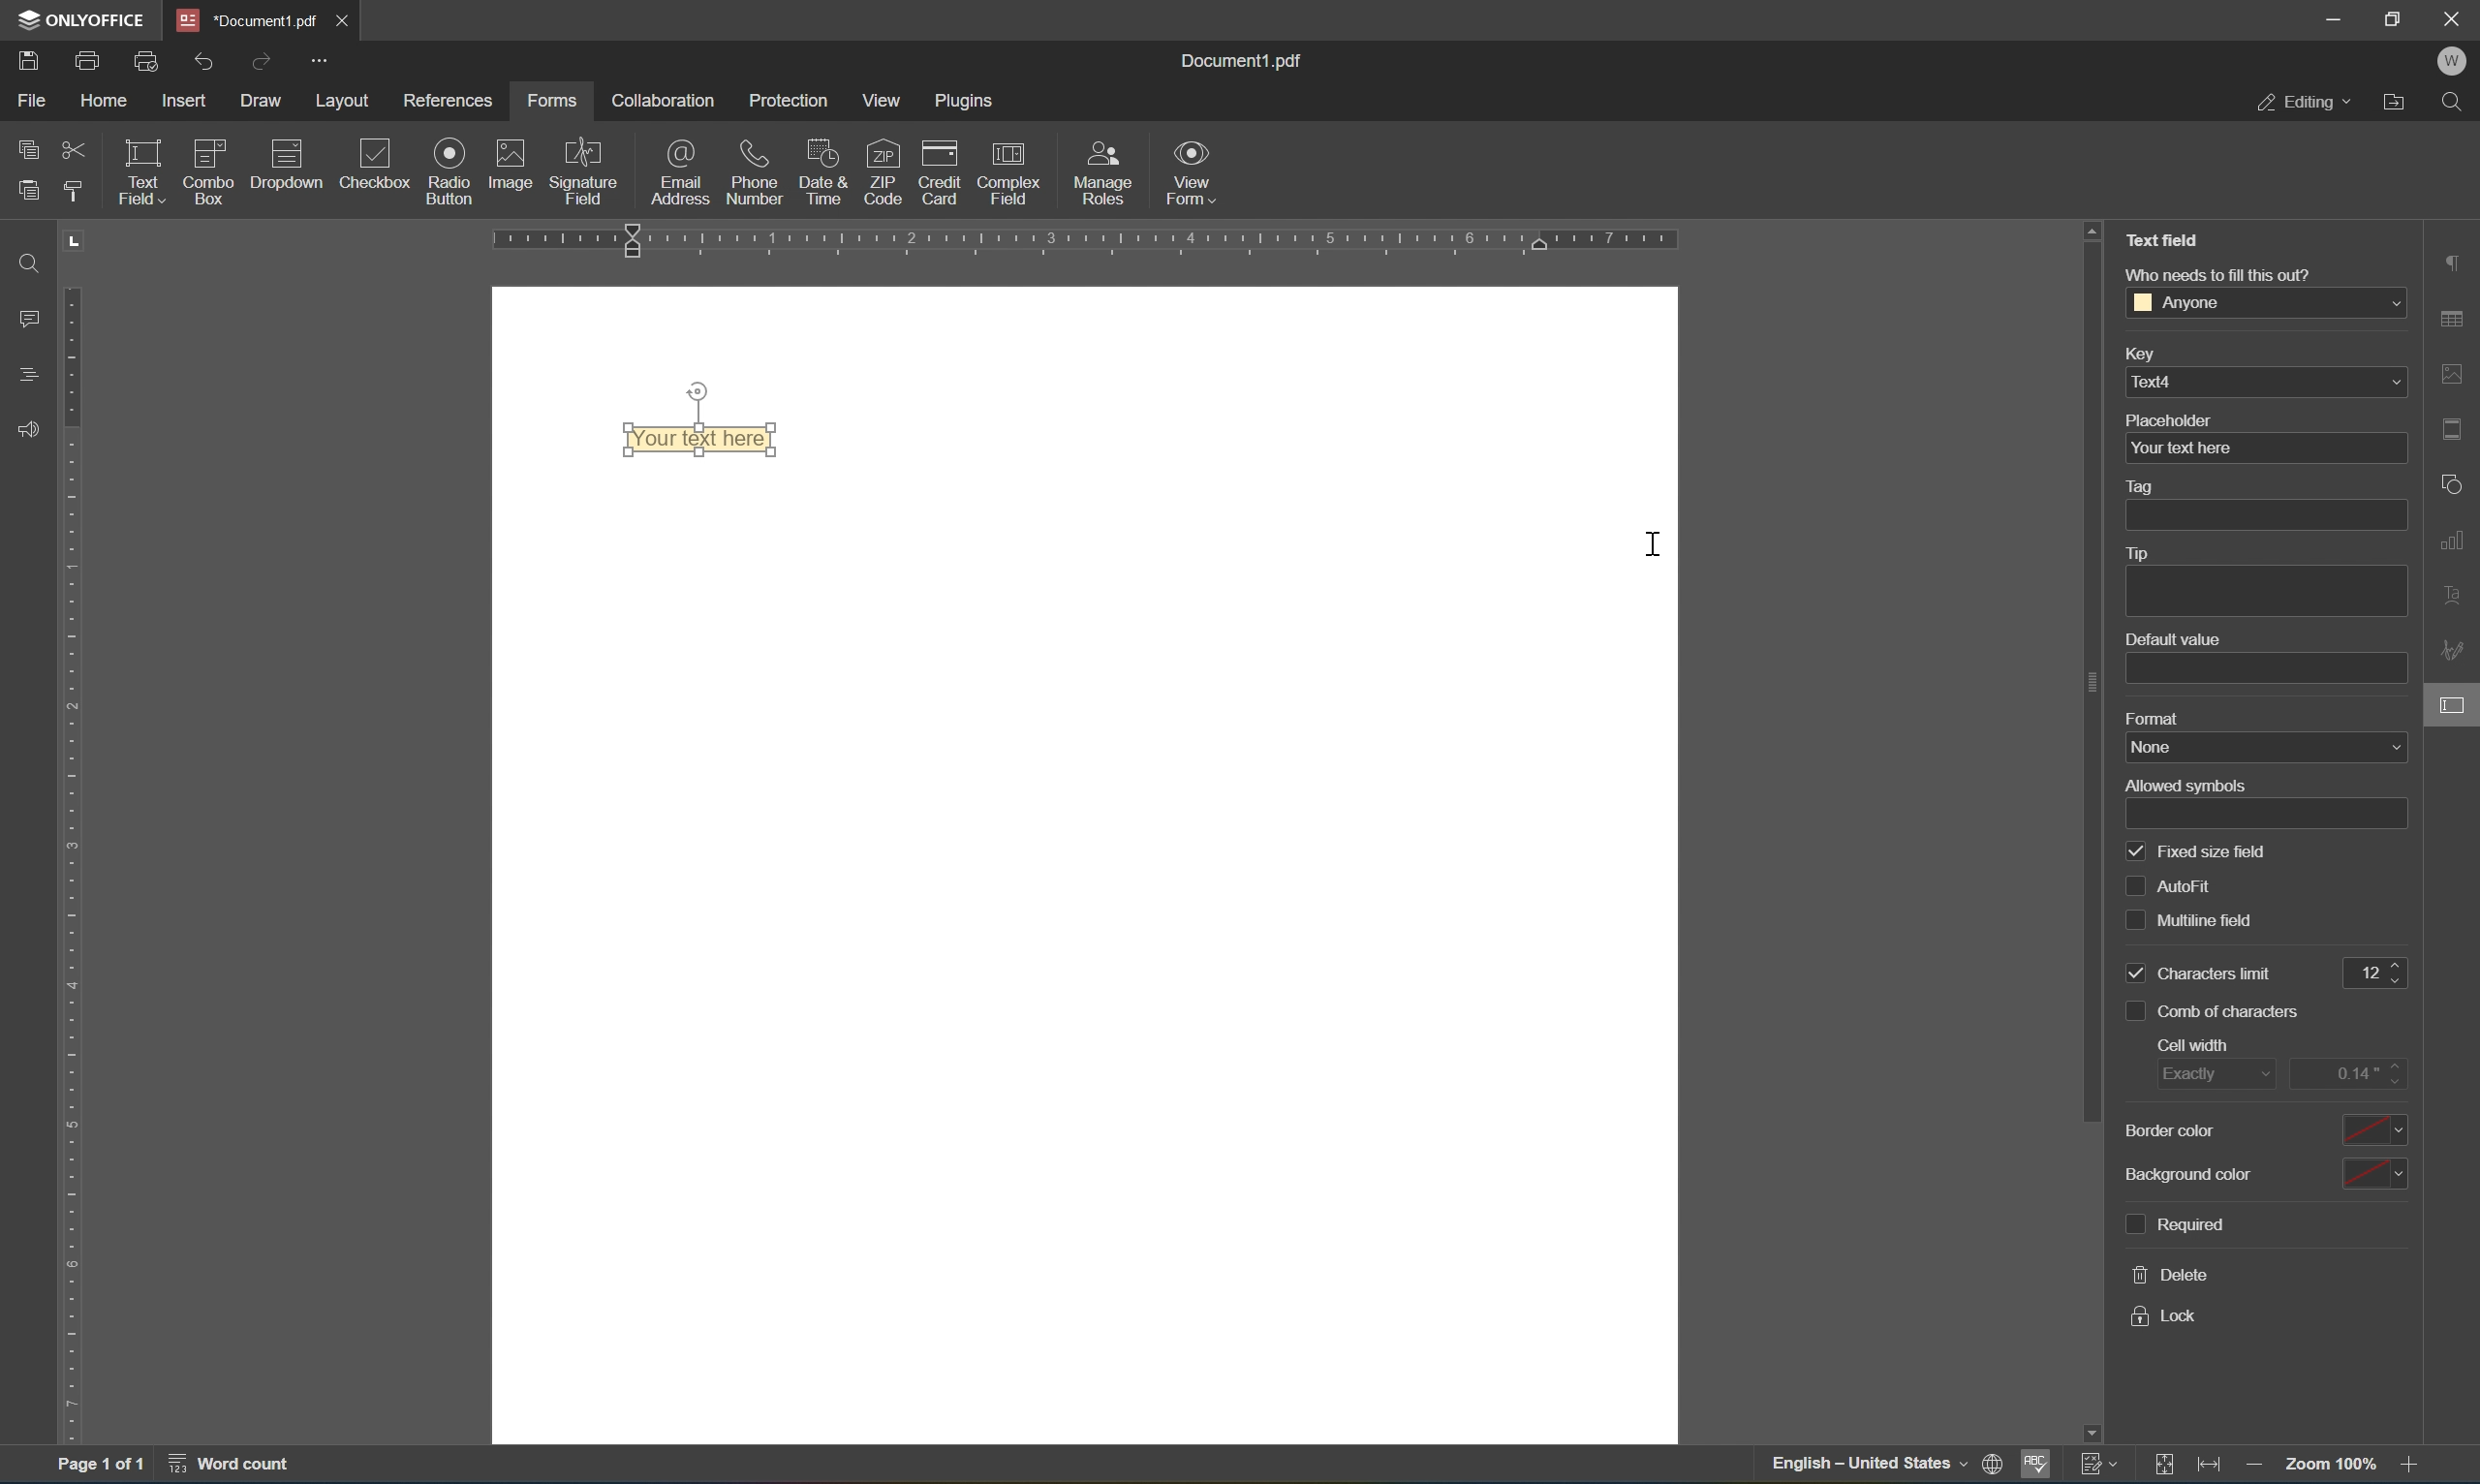 The image size is (2480, 1484). I want to click on scroll down, so click(2416, 1428).